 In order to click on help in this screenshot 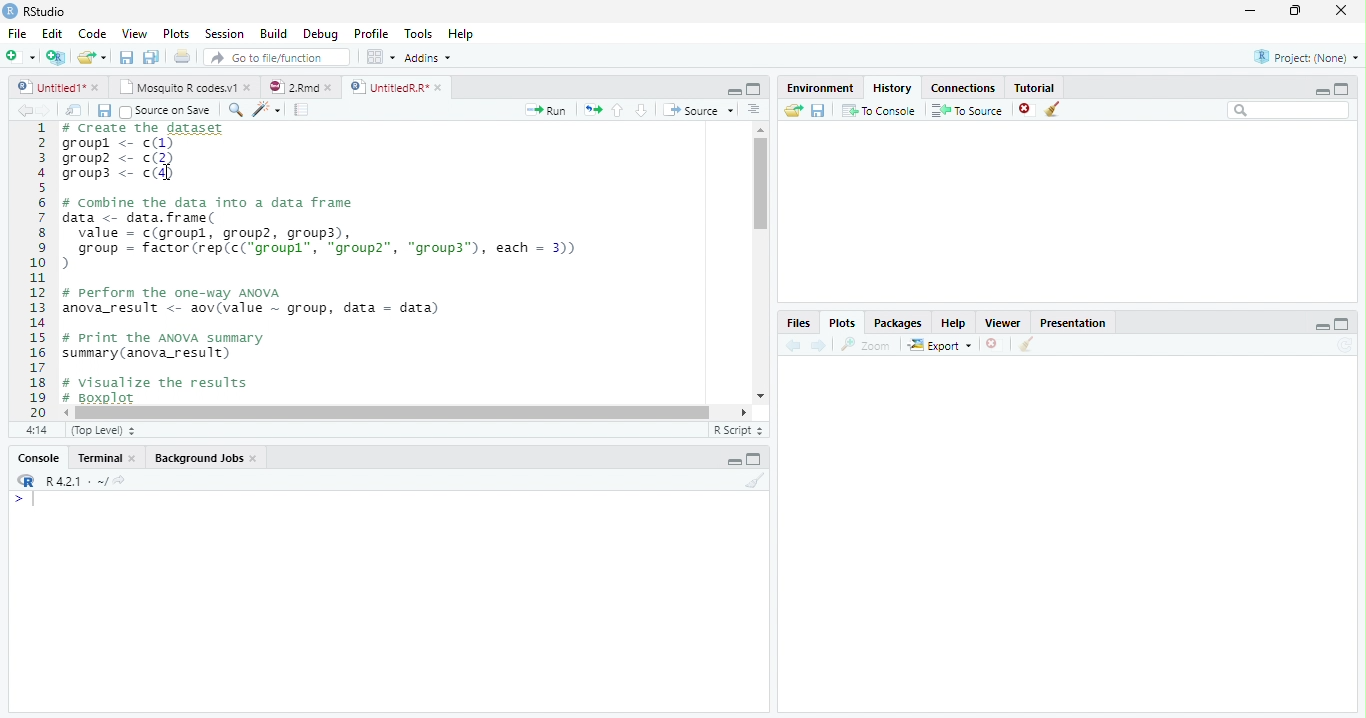, I will do `click(954, 323)`.